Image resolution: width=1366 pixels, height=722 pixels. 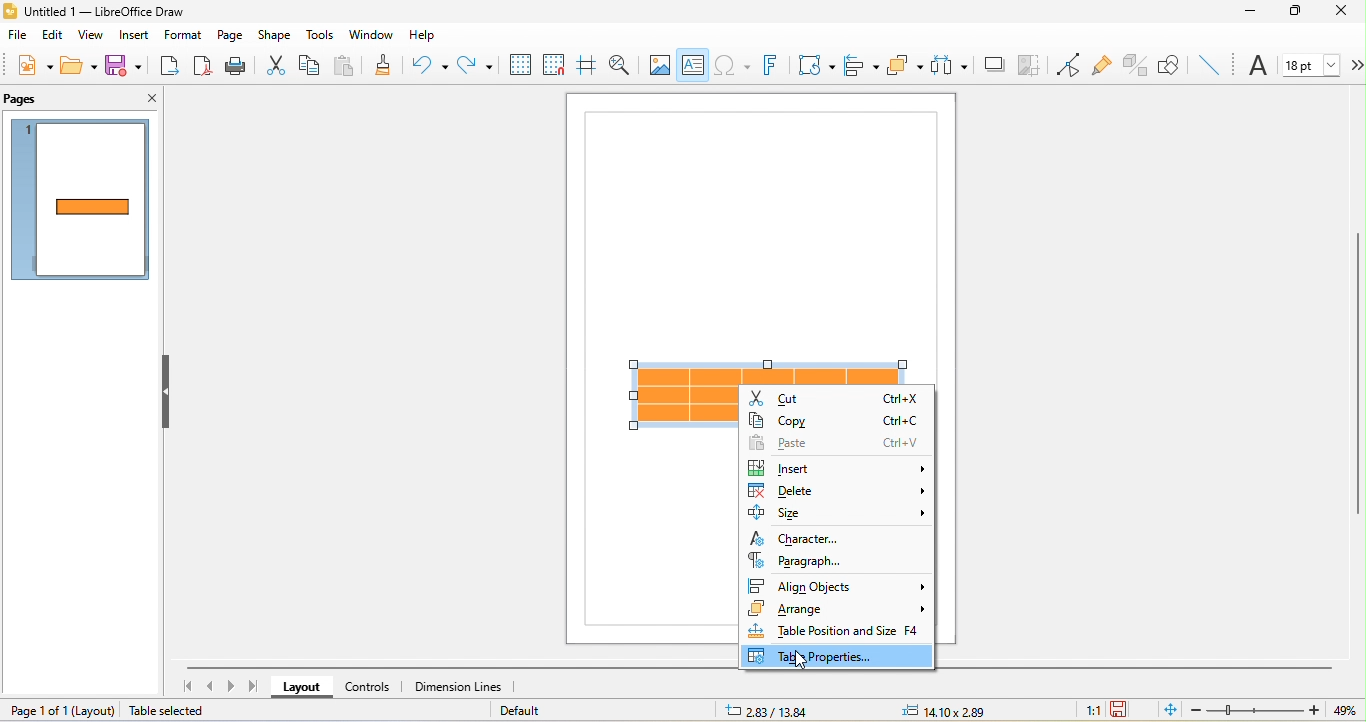 What do you see at coordinates (90, 37) in the screenshot?
I see `view` at bounding box center [90, 37].